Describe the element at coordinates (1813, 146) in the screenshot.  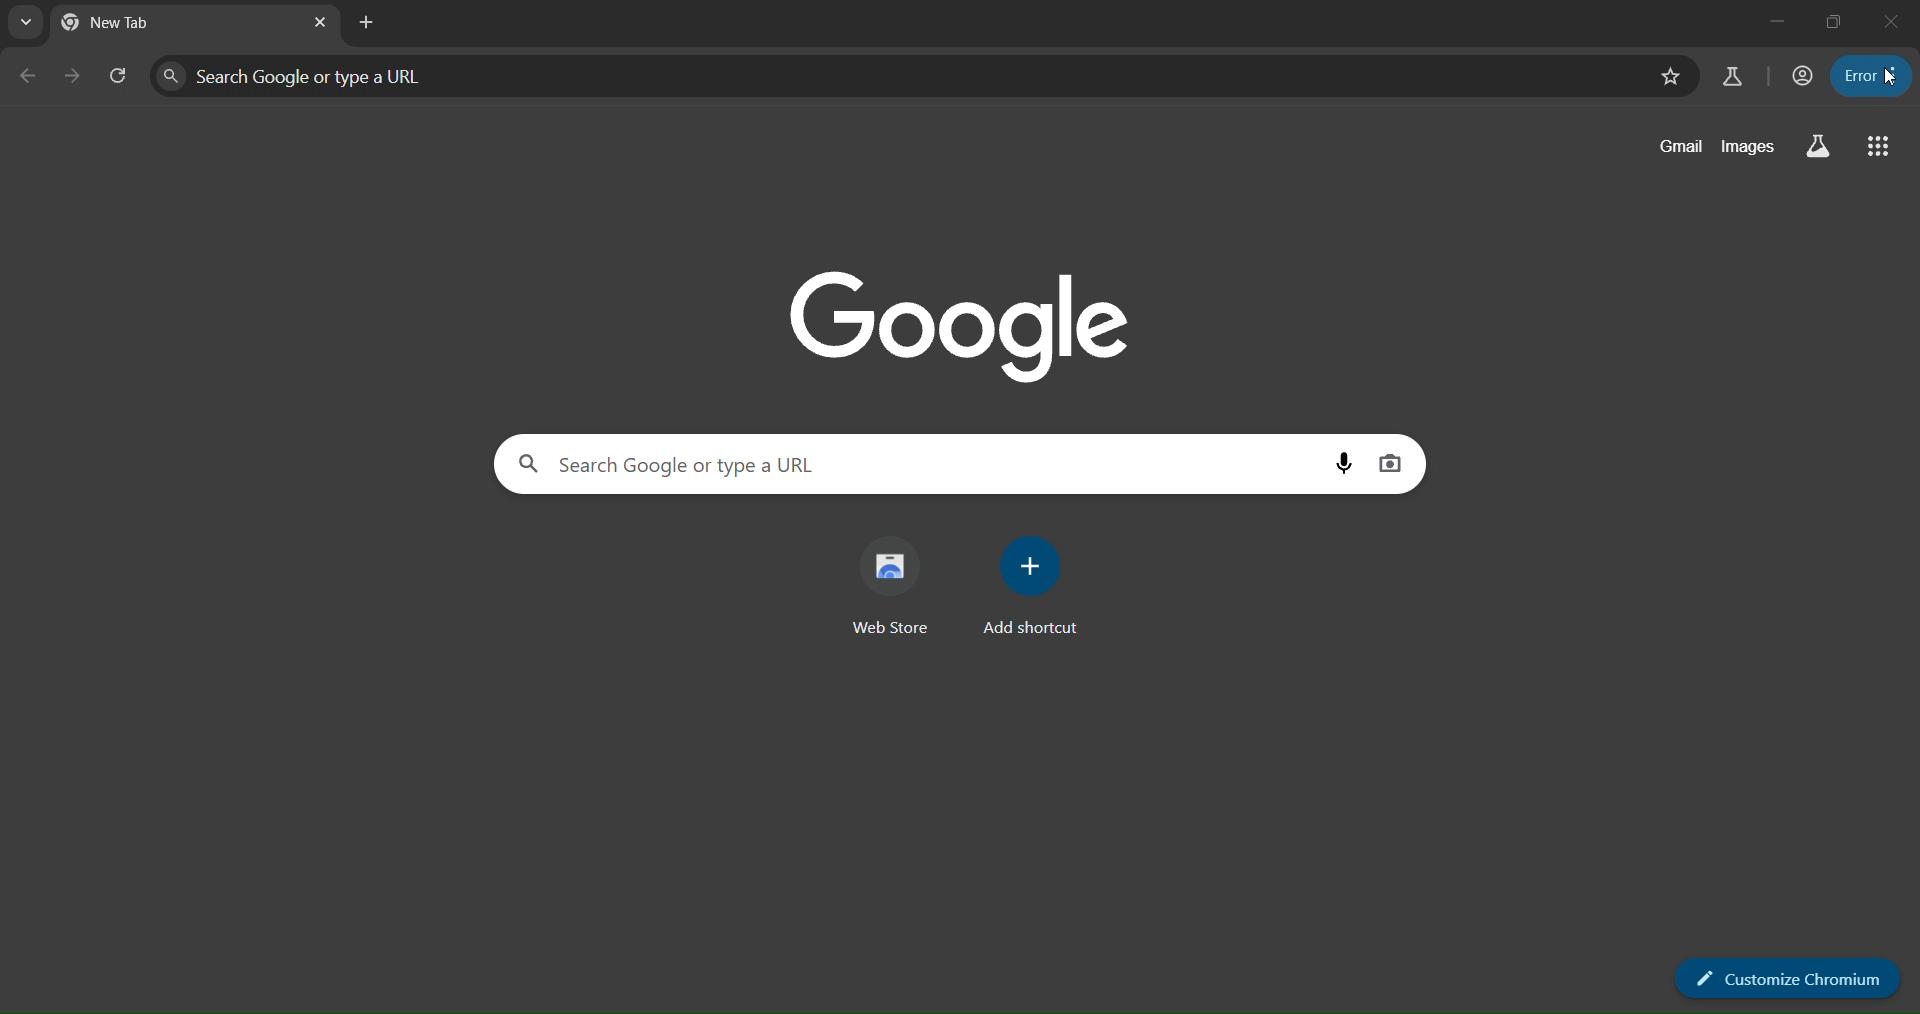
I see `search labs` at that location.